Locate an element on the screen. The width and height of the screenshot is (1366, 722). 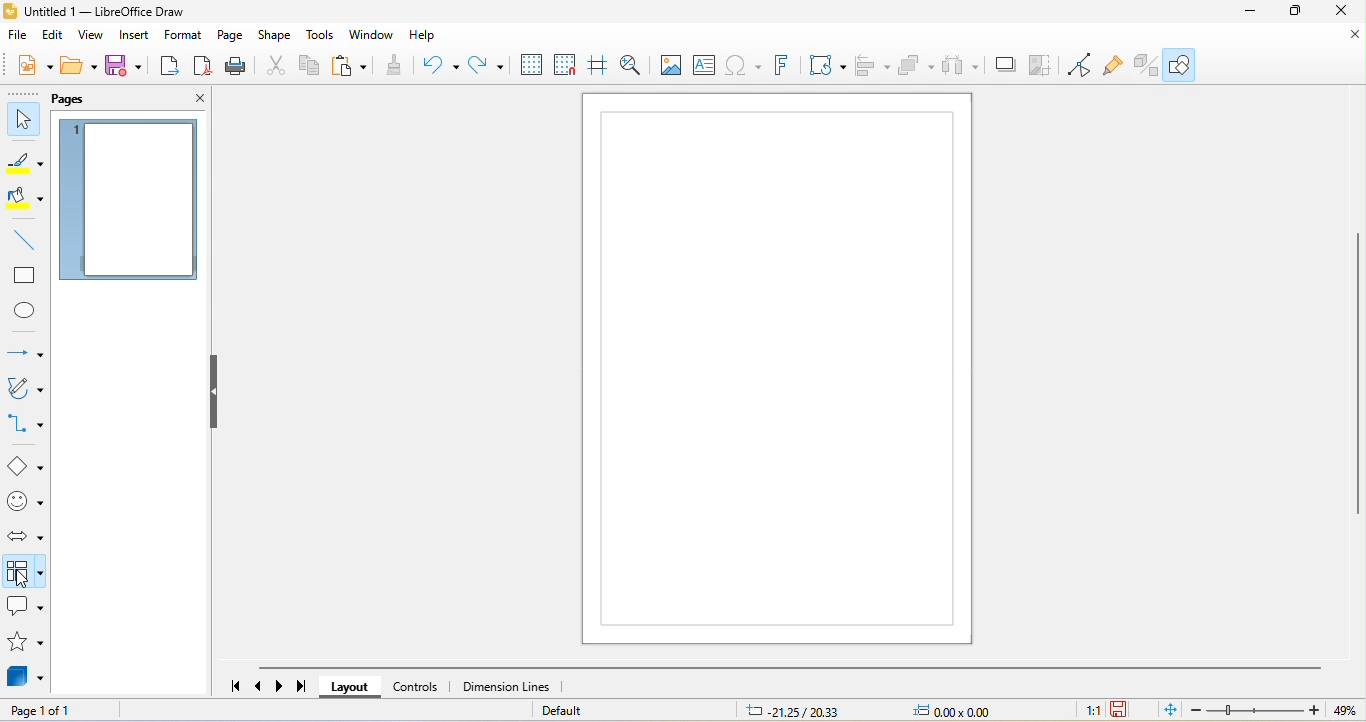
export directly as pdf is located at coordinates (203, 67).